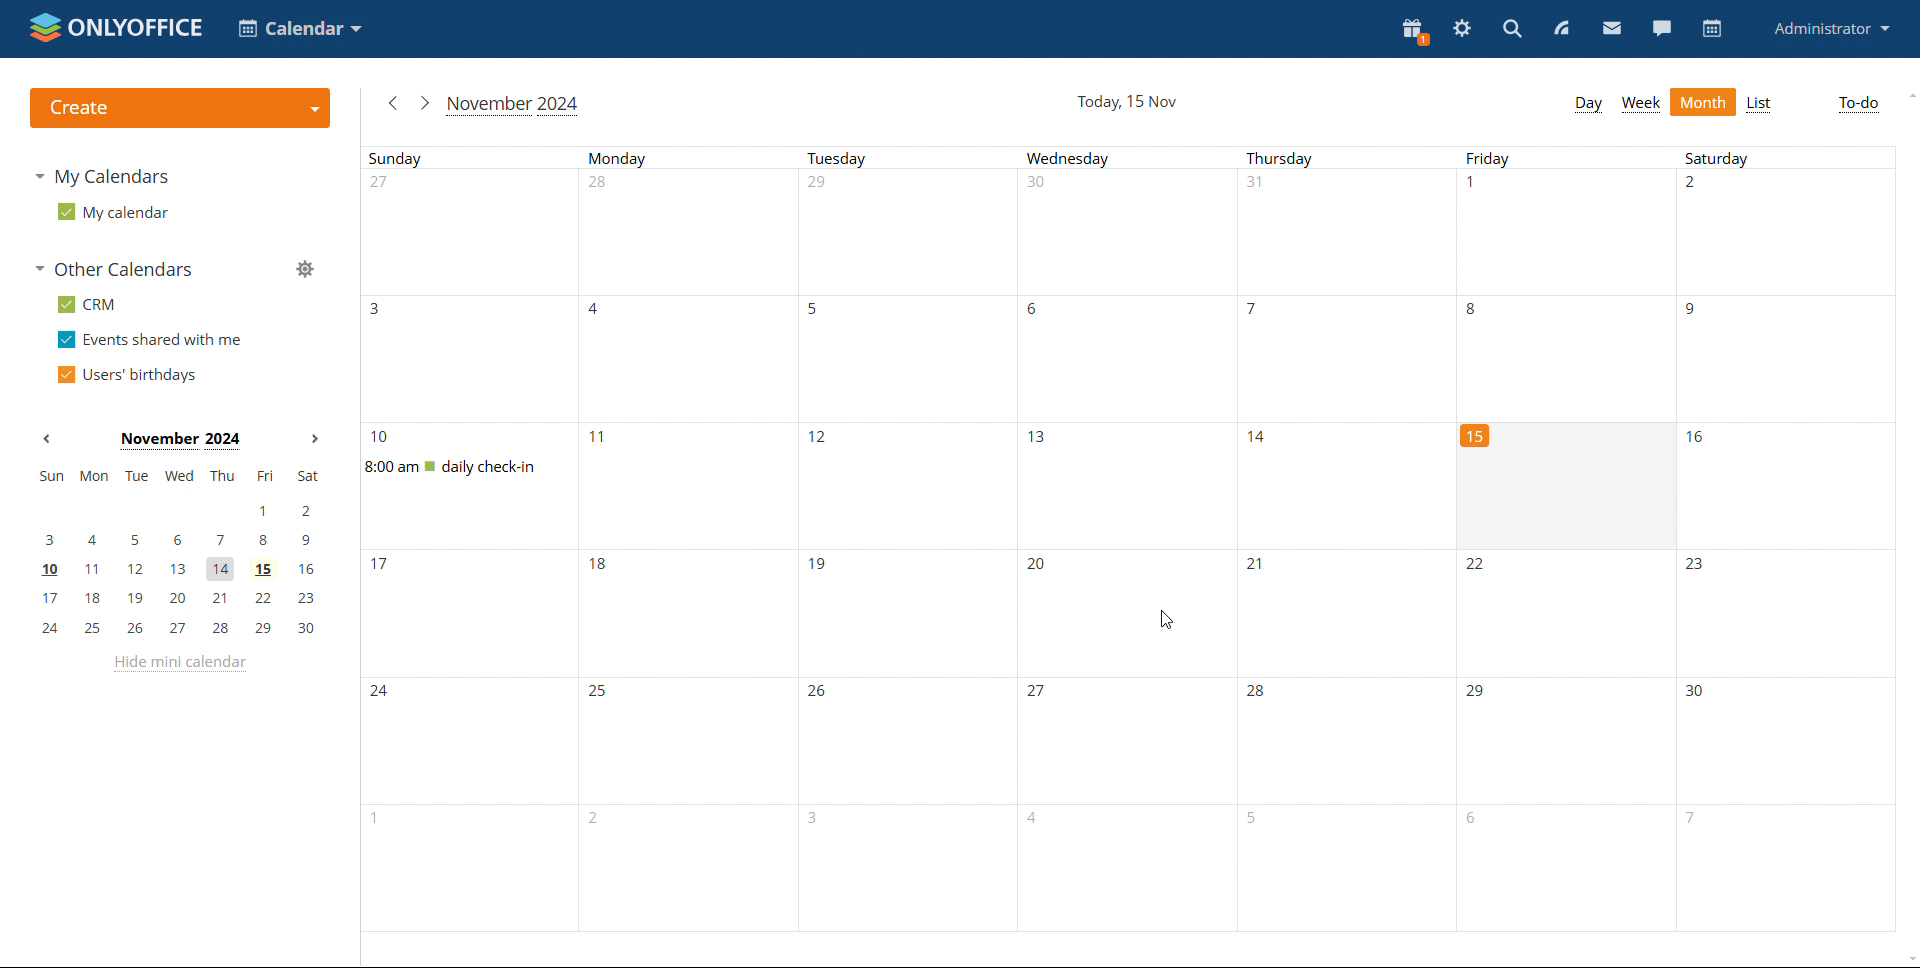  Describe the element at coordinates (1477, 568) in the screenshot. I see `Number` at that location.